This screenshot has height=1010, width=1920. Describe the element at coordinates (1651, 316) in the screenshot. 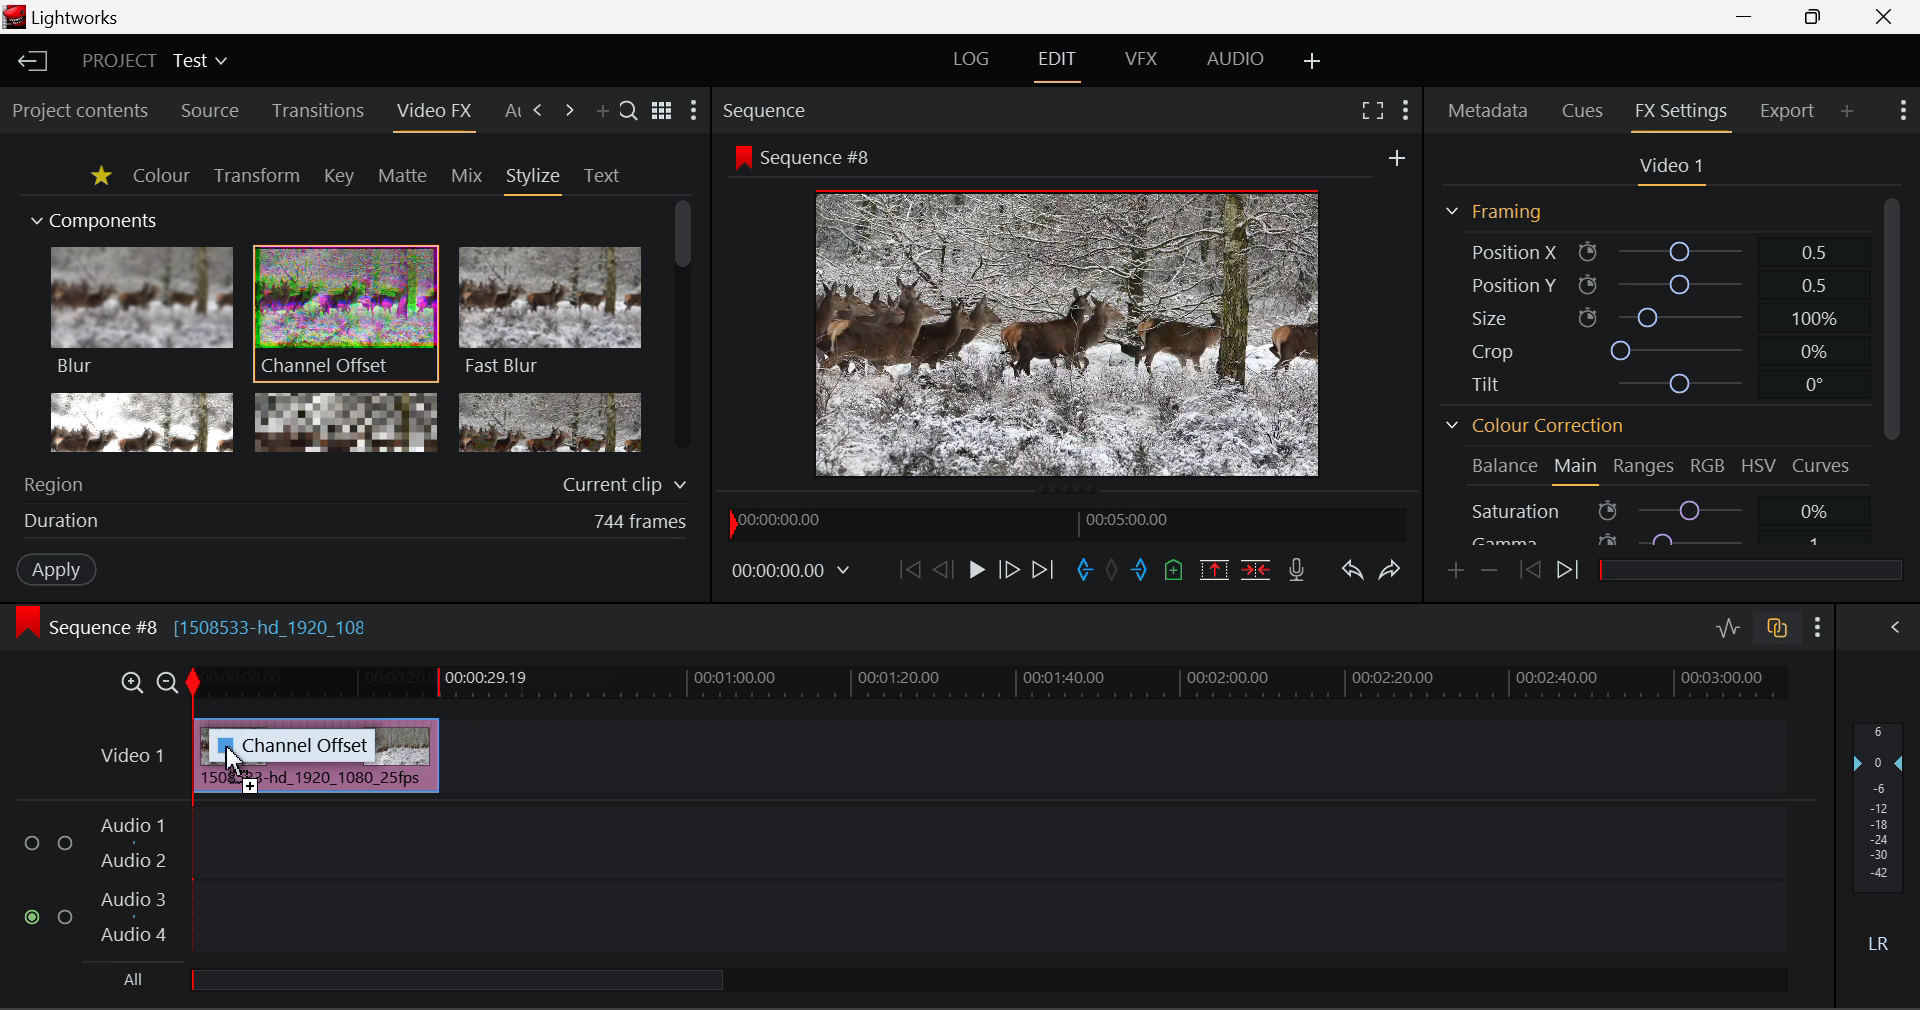

I see `Size` at that location.